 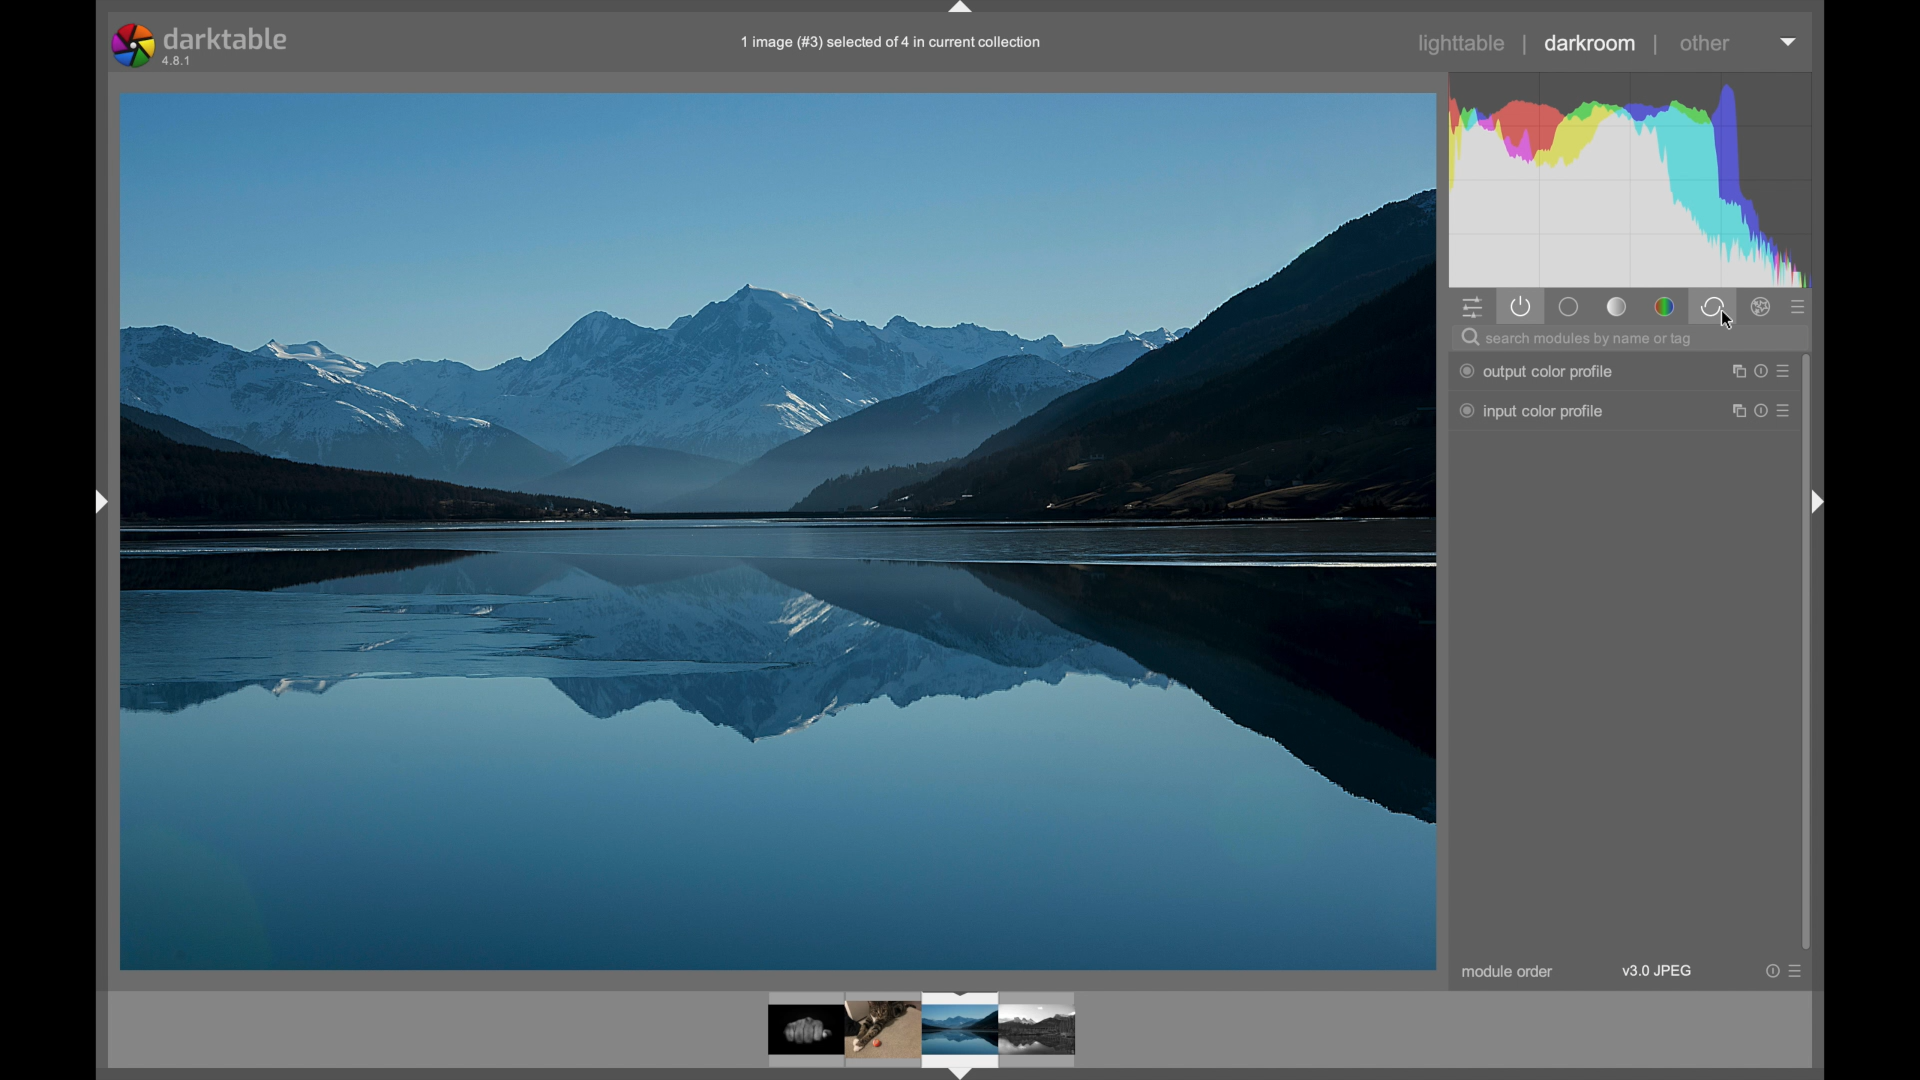 What do you see at coordinates (1535, 371) in the screenshot?
I see `output  color  profile` at bounding box center [1535, 371].